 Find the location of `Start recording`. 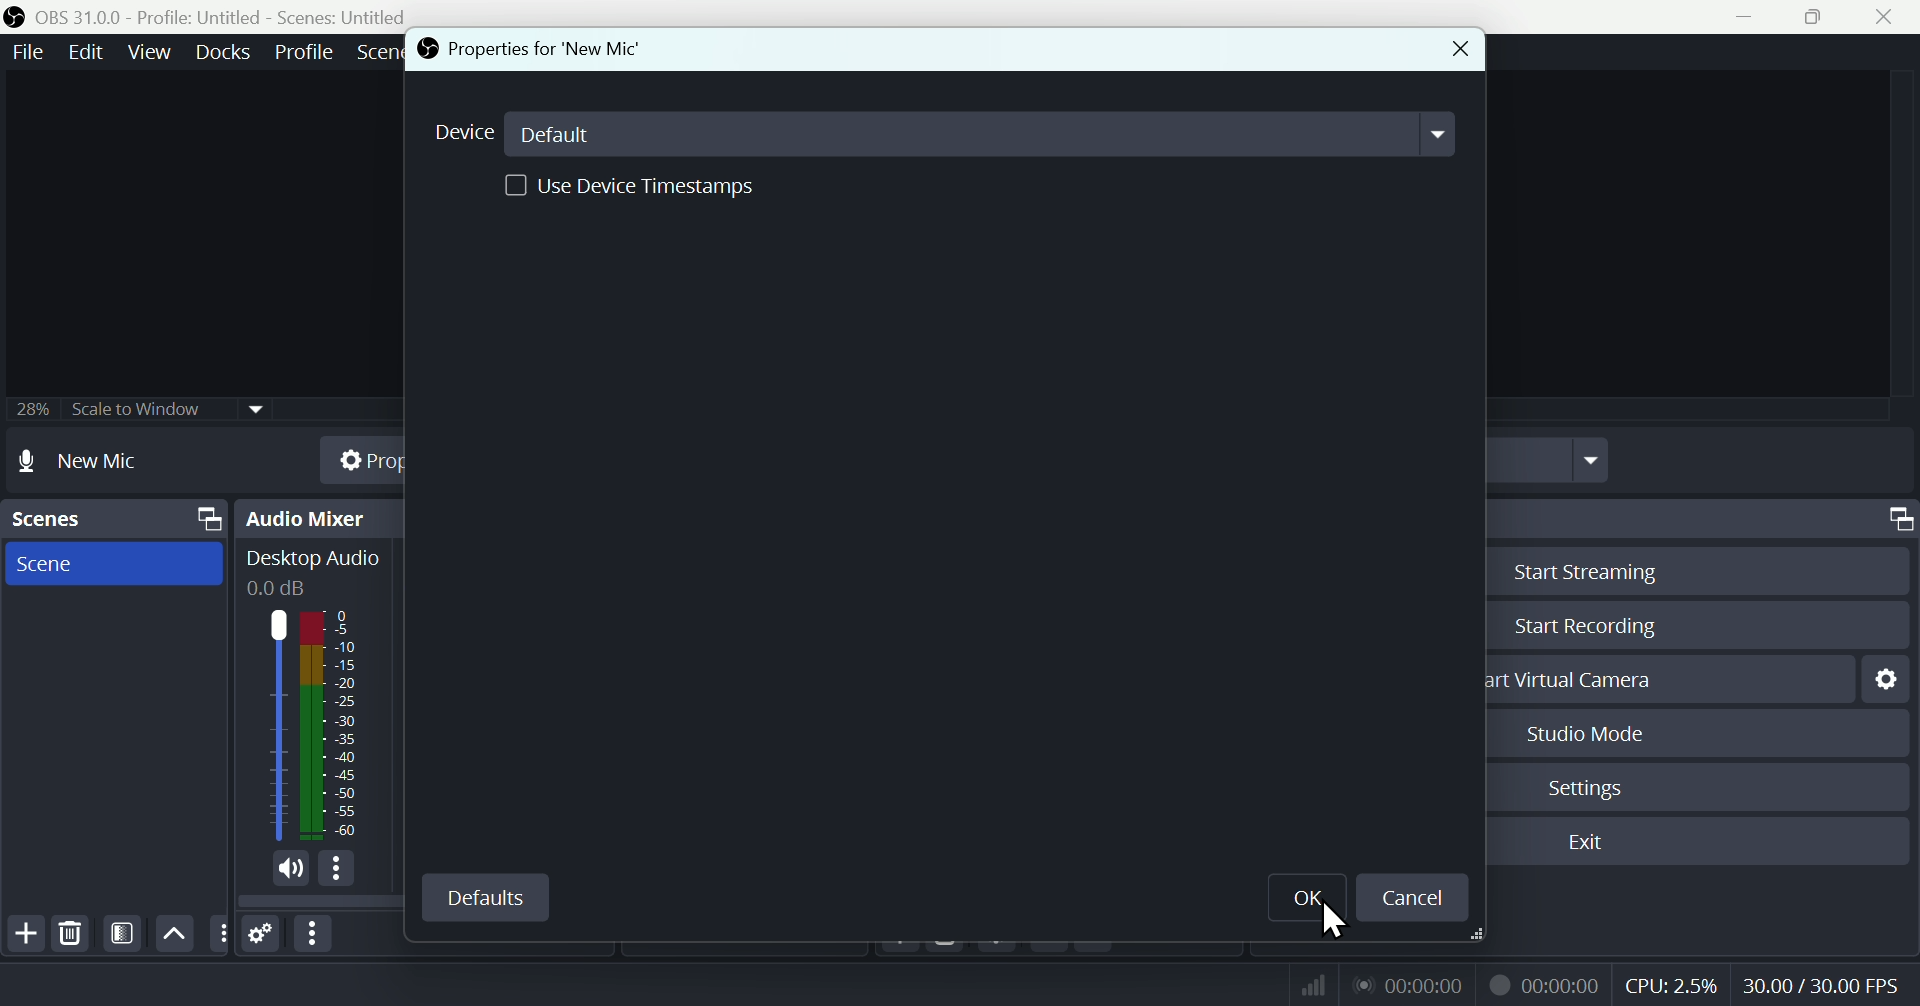

Start recording is located at coordinates (1588, 625).